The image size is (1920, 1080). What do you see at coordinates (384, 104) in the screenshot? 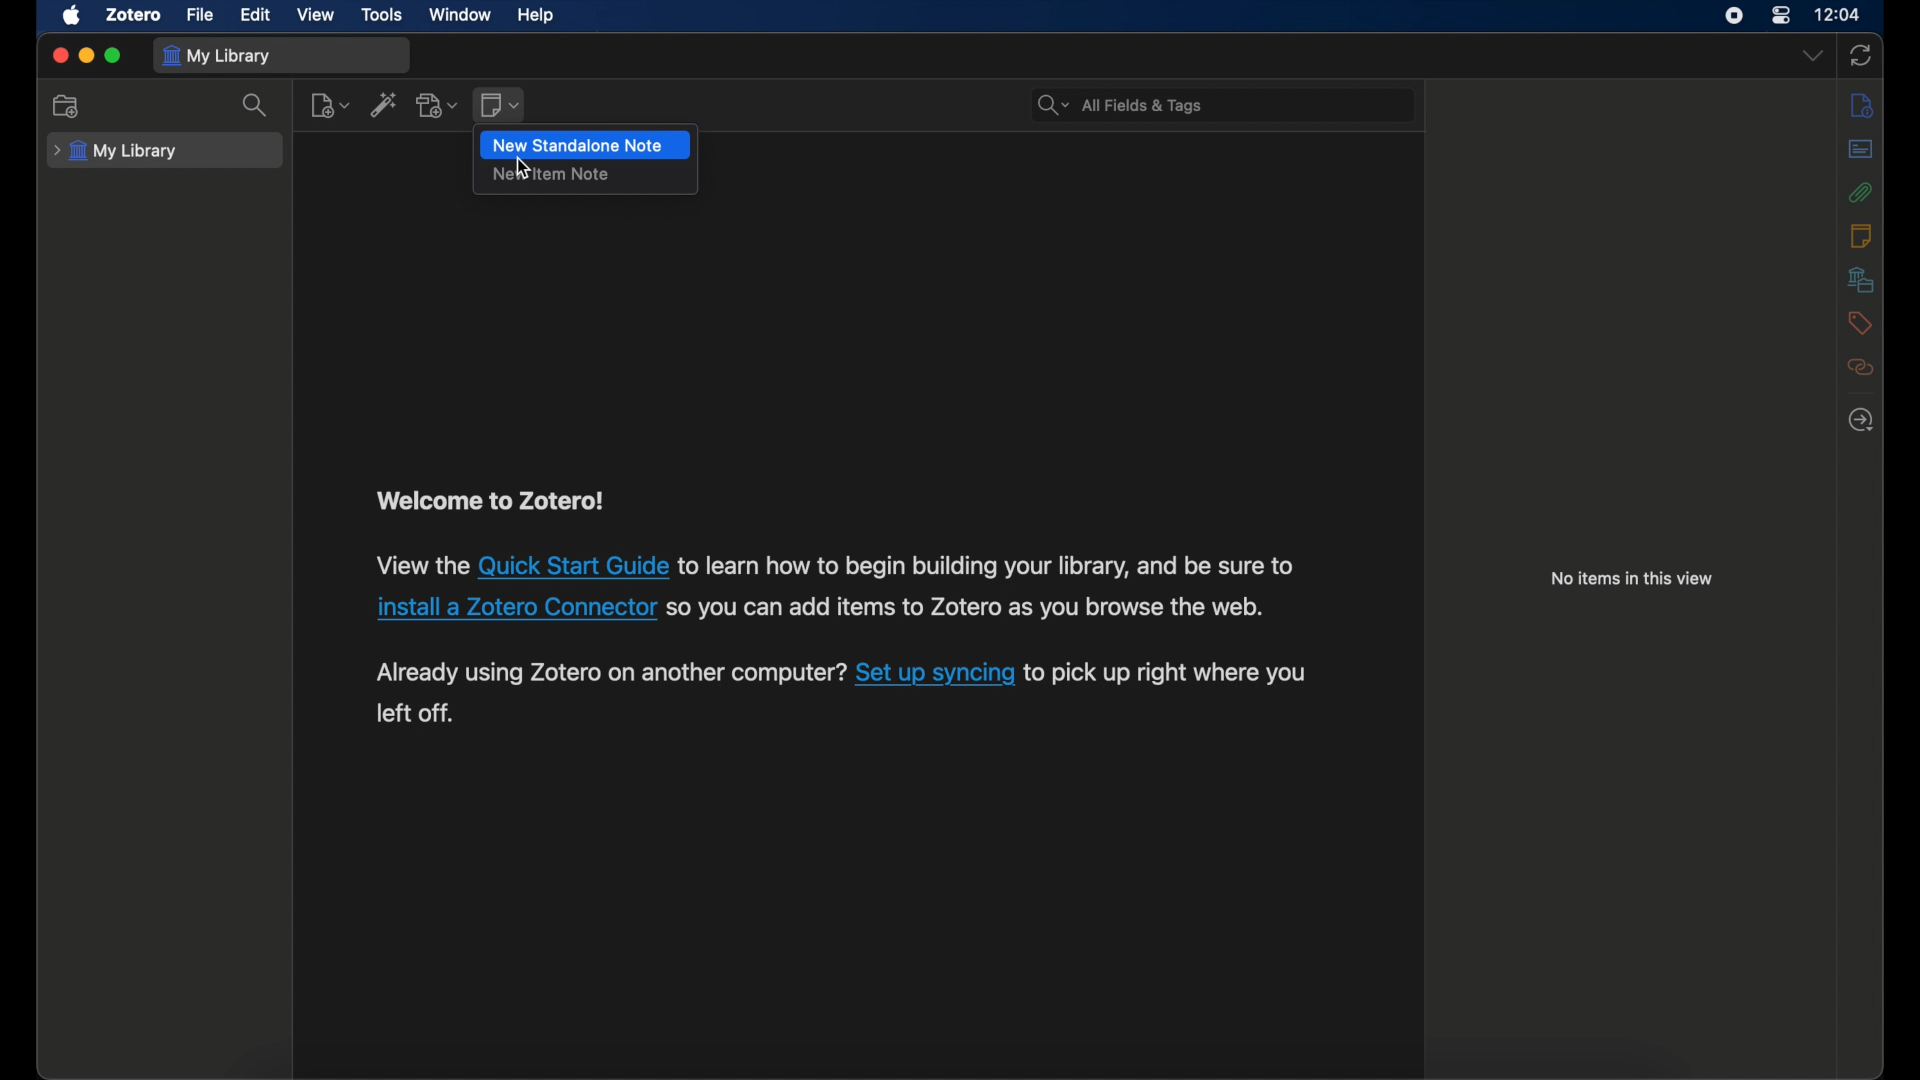
I see `add items by identifier` at bounding box center [384, 104].